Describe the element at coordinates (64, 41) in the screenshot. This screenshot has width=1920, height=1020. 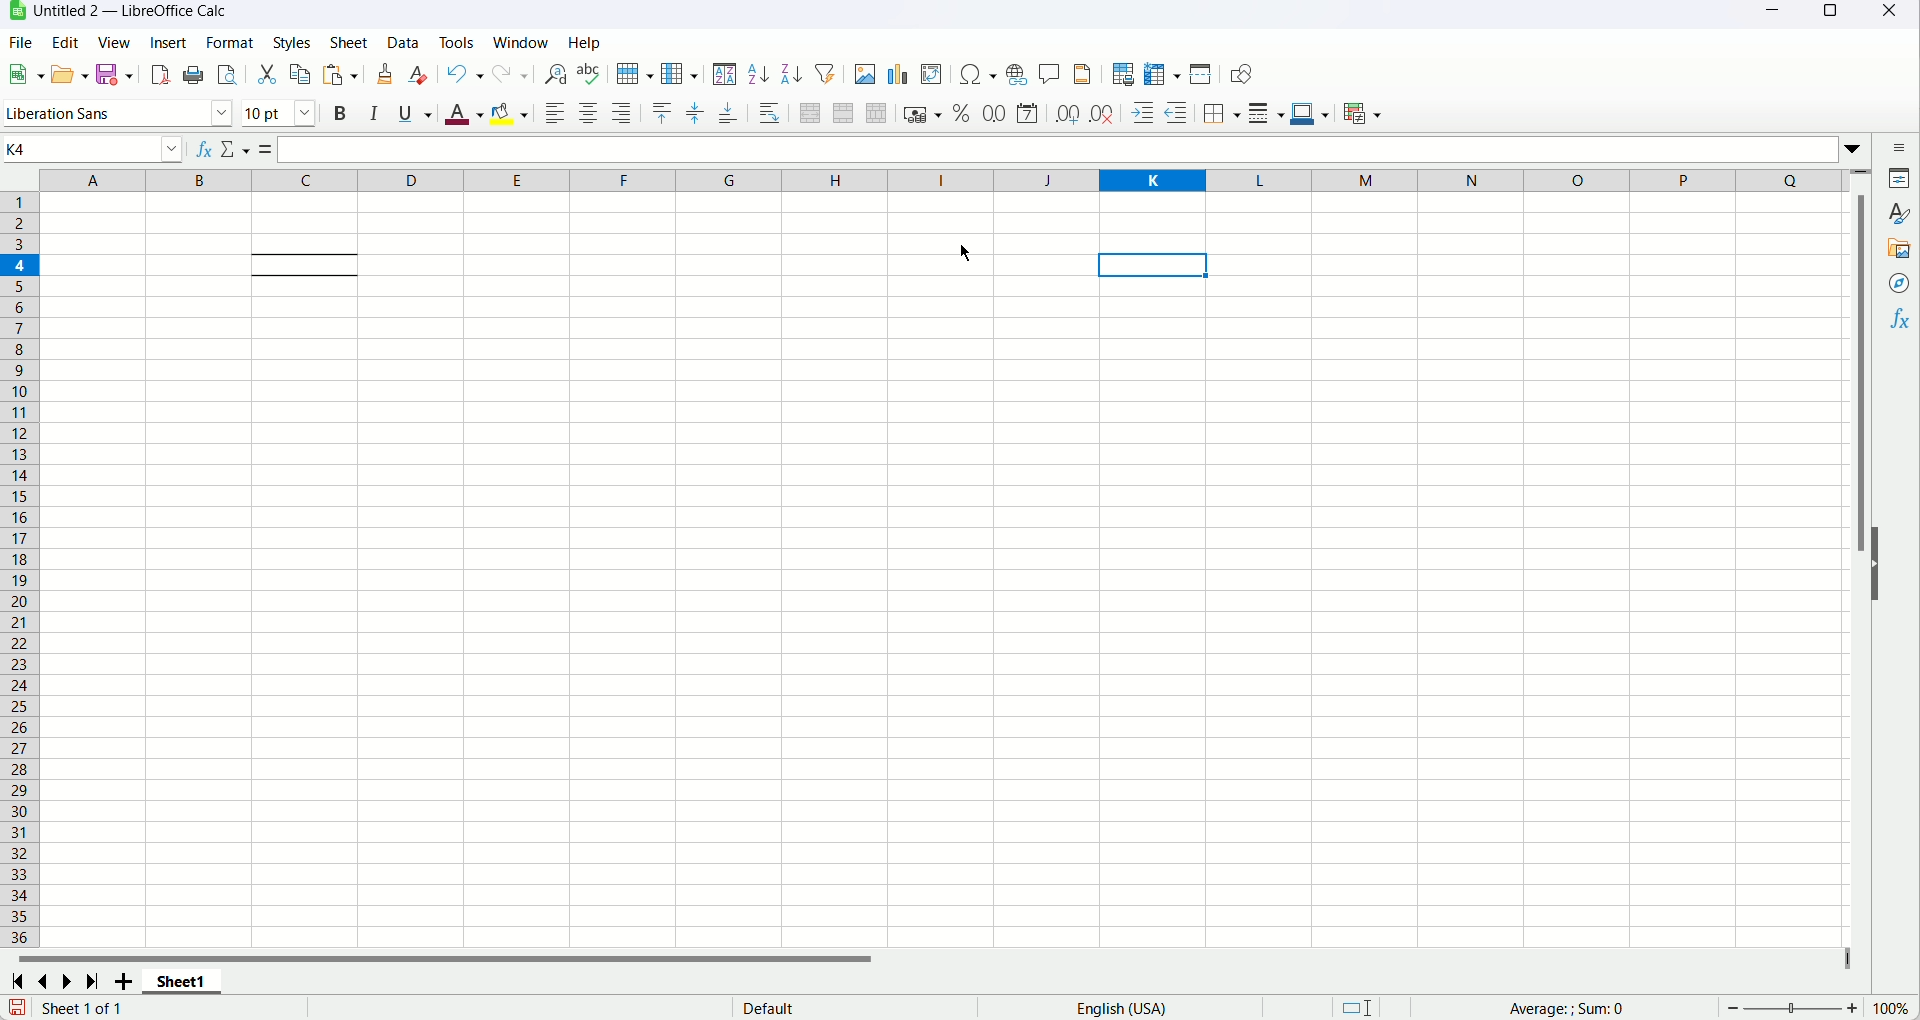
I see `Edit` at that location.